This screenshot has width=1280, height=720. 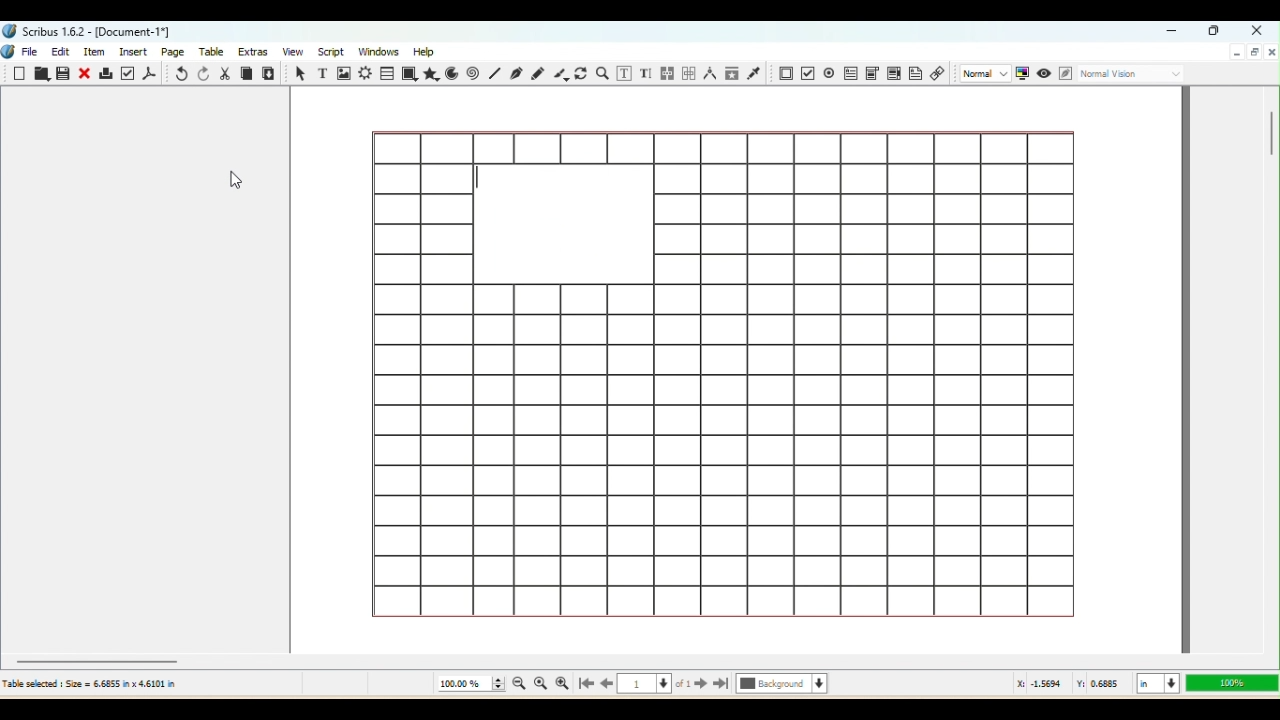 I want to click on Help, so click(x=426, y=50).